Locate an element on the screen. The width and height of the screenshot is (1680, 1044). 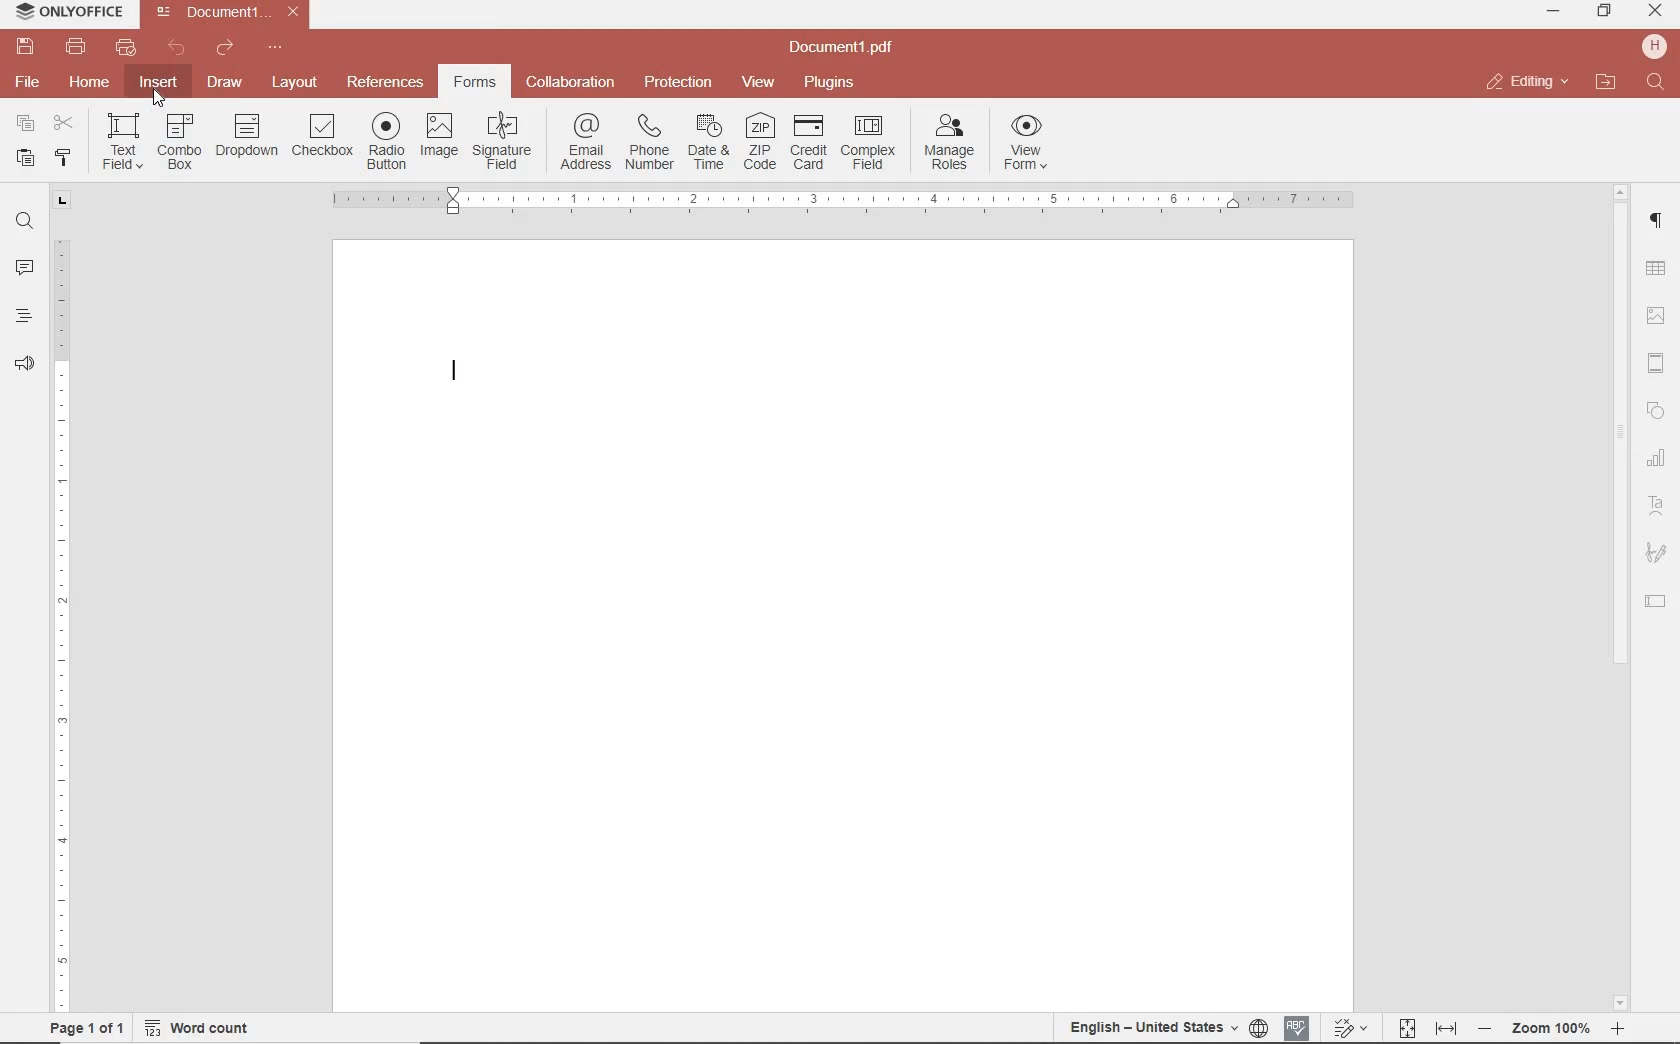
collaboration is located at coordinates (570, 83).